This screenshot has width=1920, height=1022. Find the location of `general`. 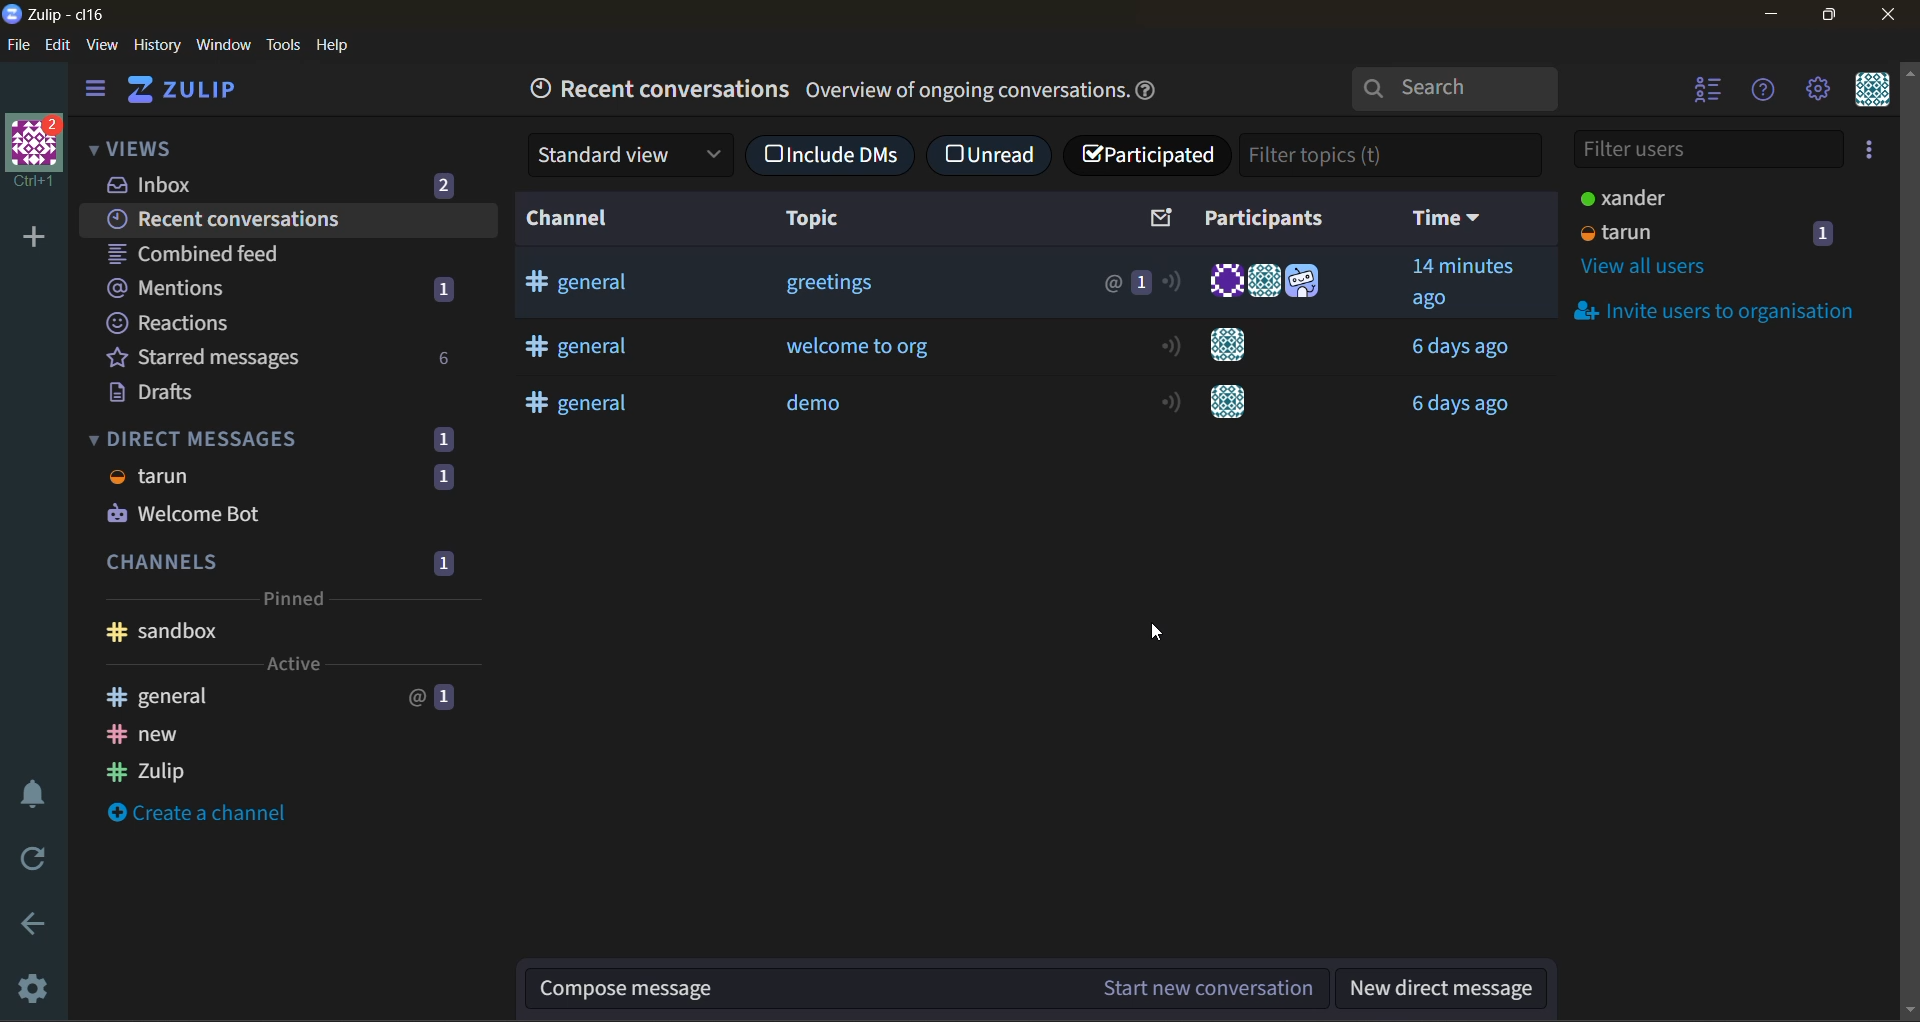

general is located at coordinates (241, 698).